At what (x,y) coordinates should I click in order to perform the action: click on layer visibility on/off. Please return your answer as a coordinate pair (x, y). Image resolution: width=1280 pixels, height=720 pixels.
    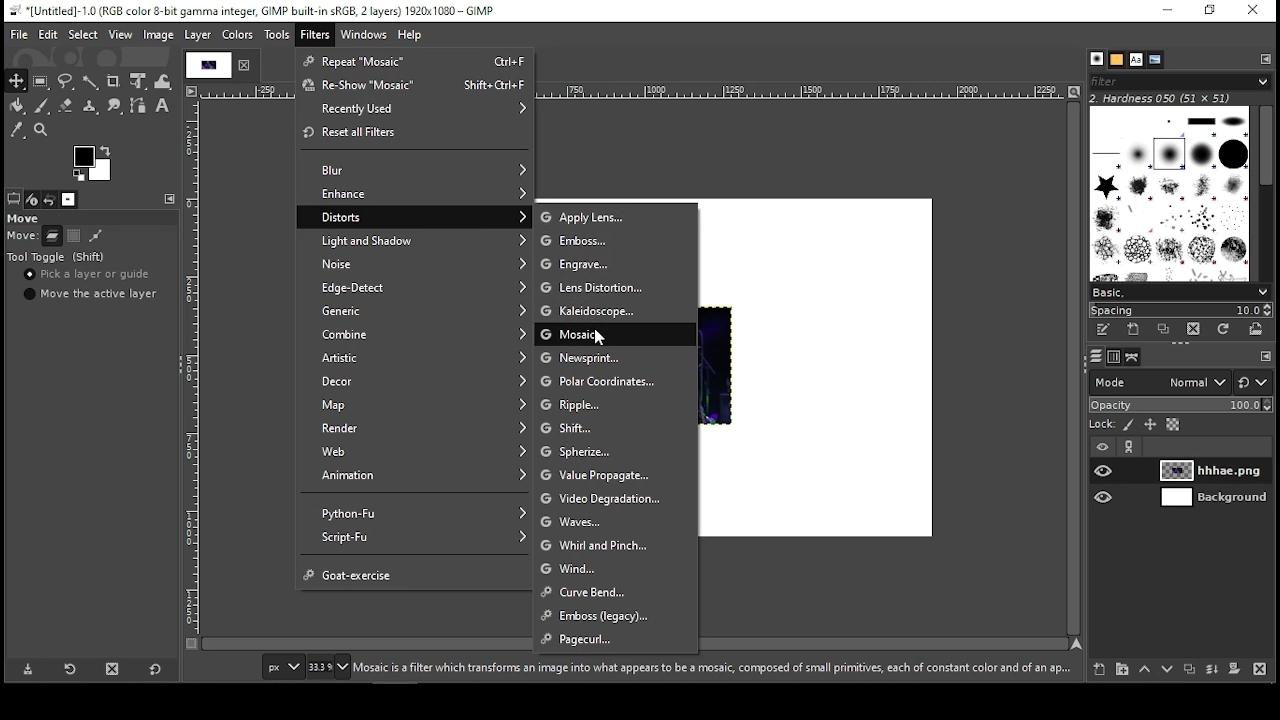
    Looking at the image, I should click on (1105, 472).